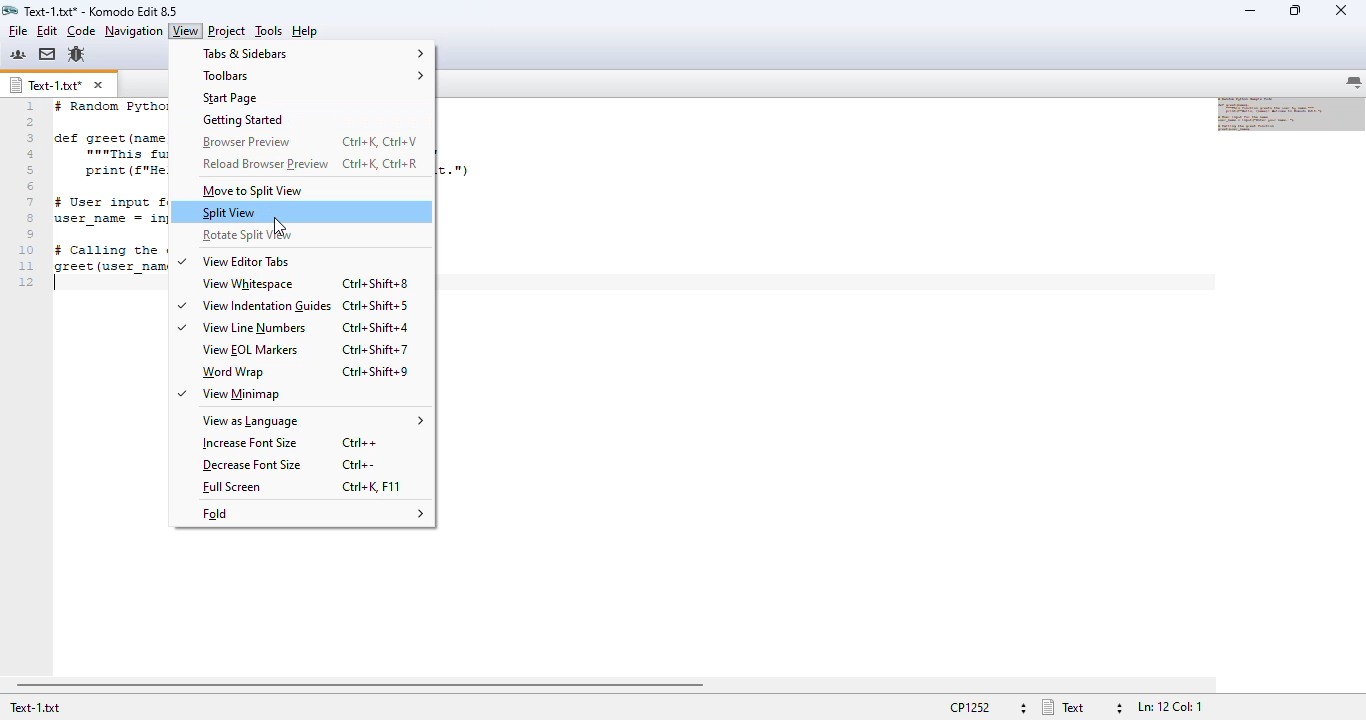 The height and width of the screenshot is (720, 1366). Describe the element at coordinates (48, 30) in the screenshot. I see `edit` at that location.